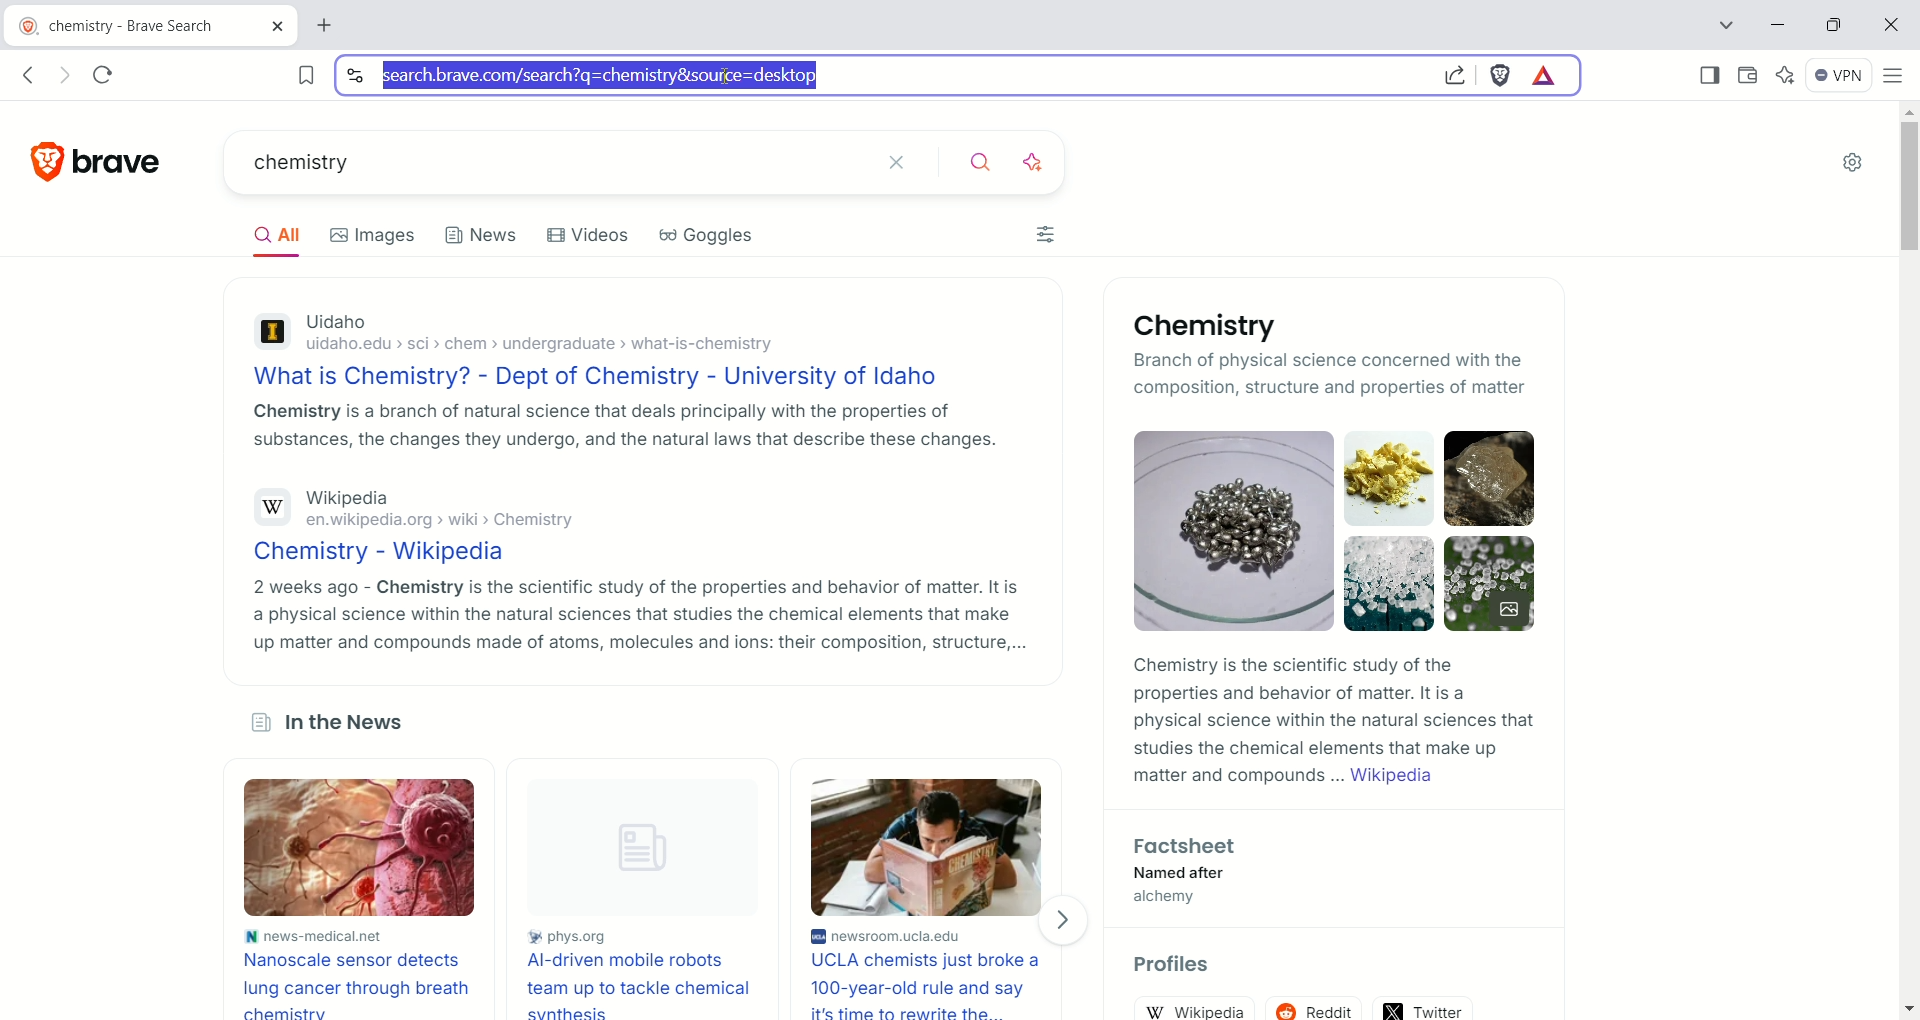  Describe the element at coordinates (1906, 562) in the screenshot. I see `vertical scroll bar` at that location.